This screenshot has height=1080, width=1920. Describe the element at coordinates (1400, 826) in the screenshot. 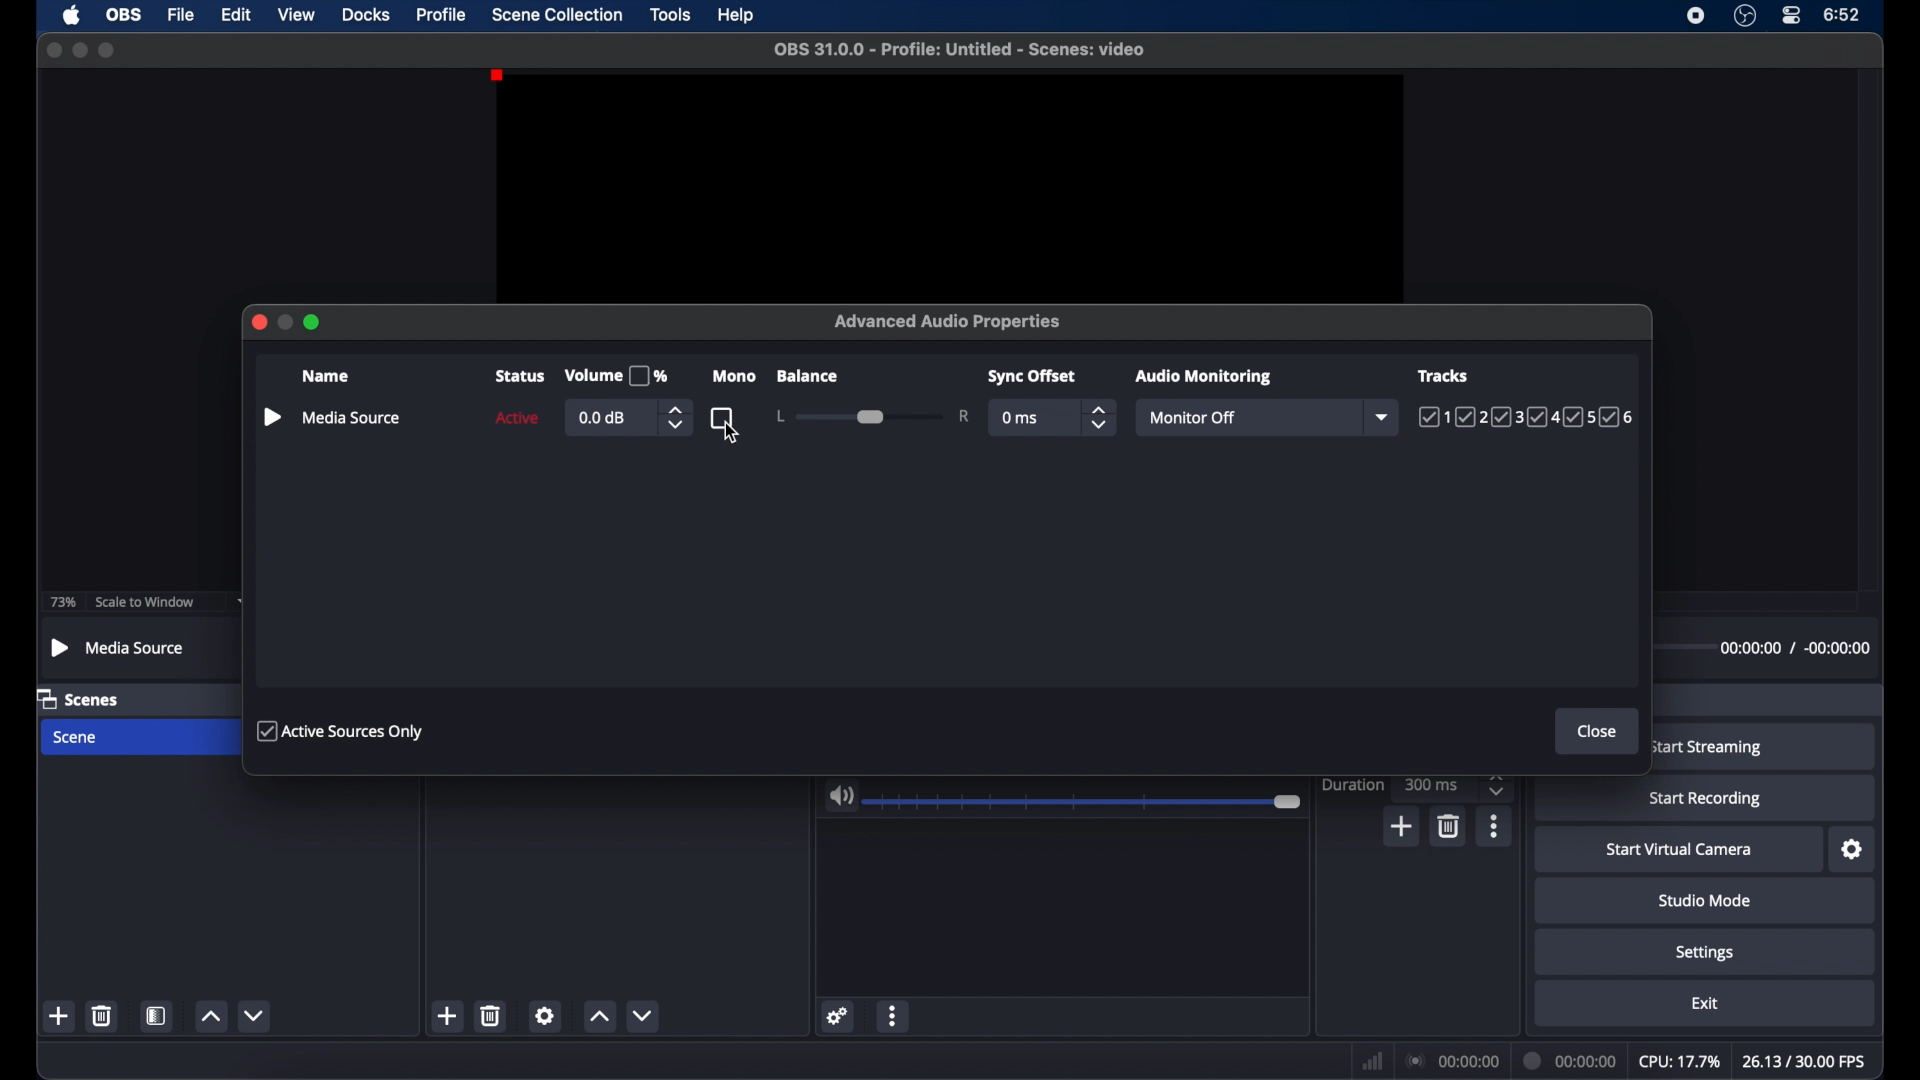

I see `add` at that location.